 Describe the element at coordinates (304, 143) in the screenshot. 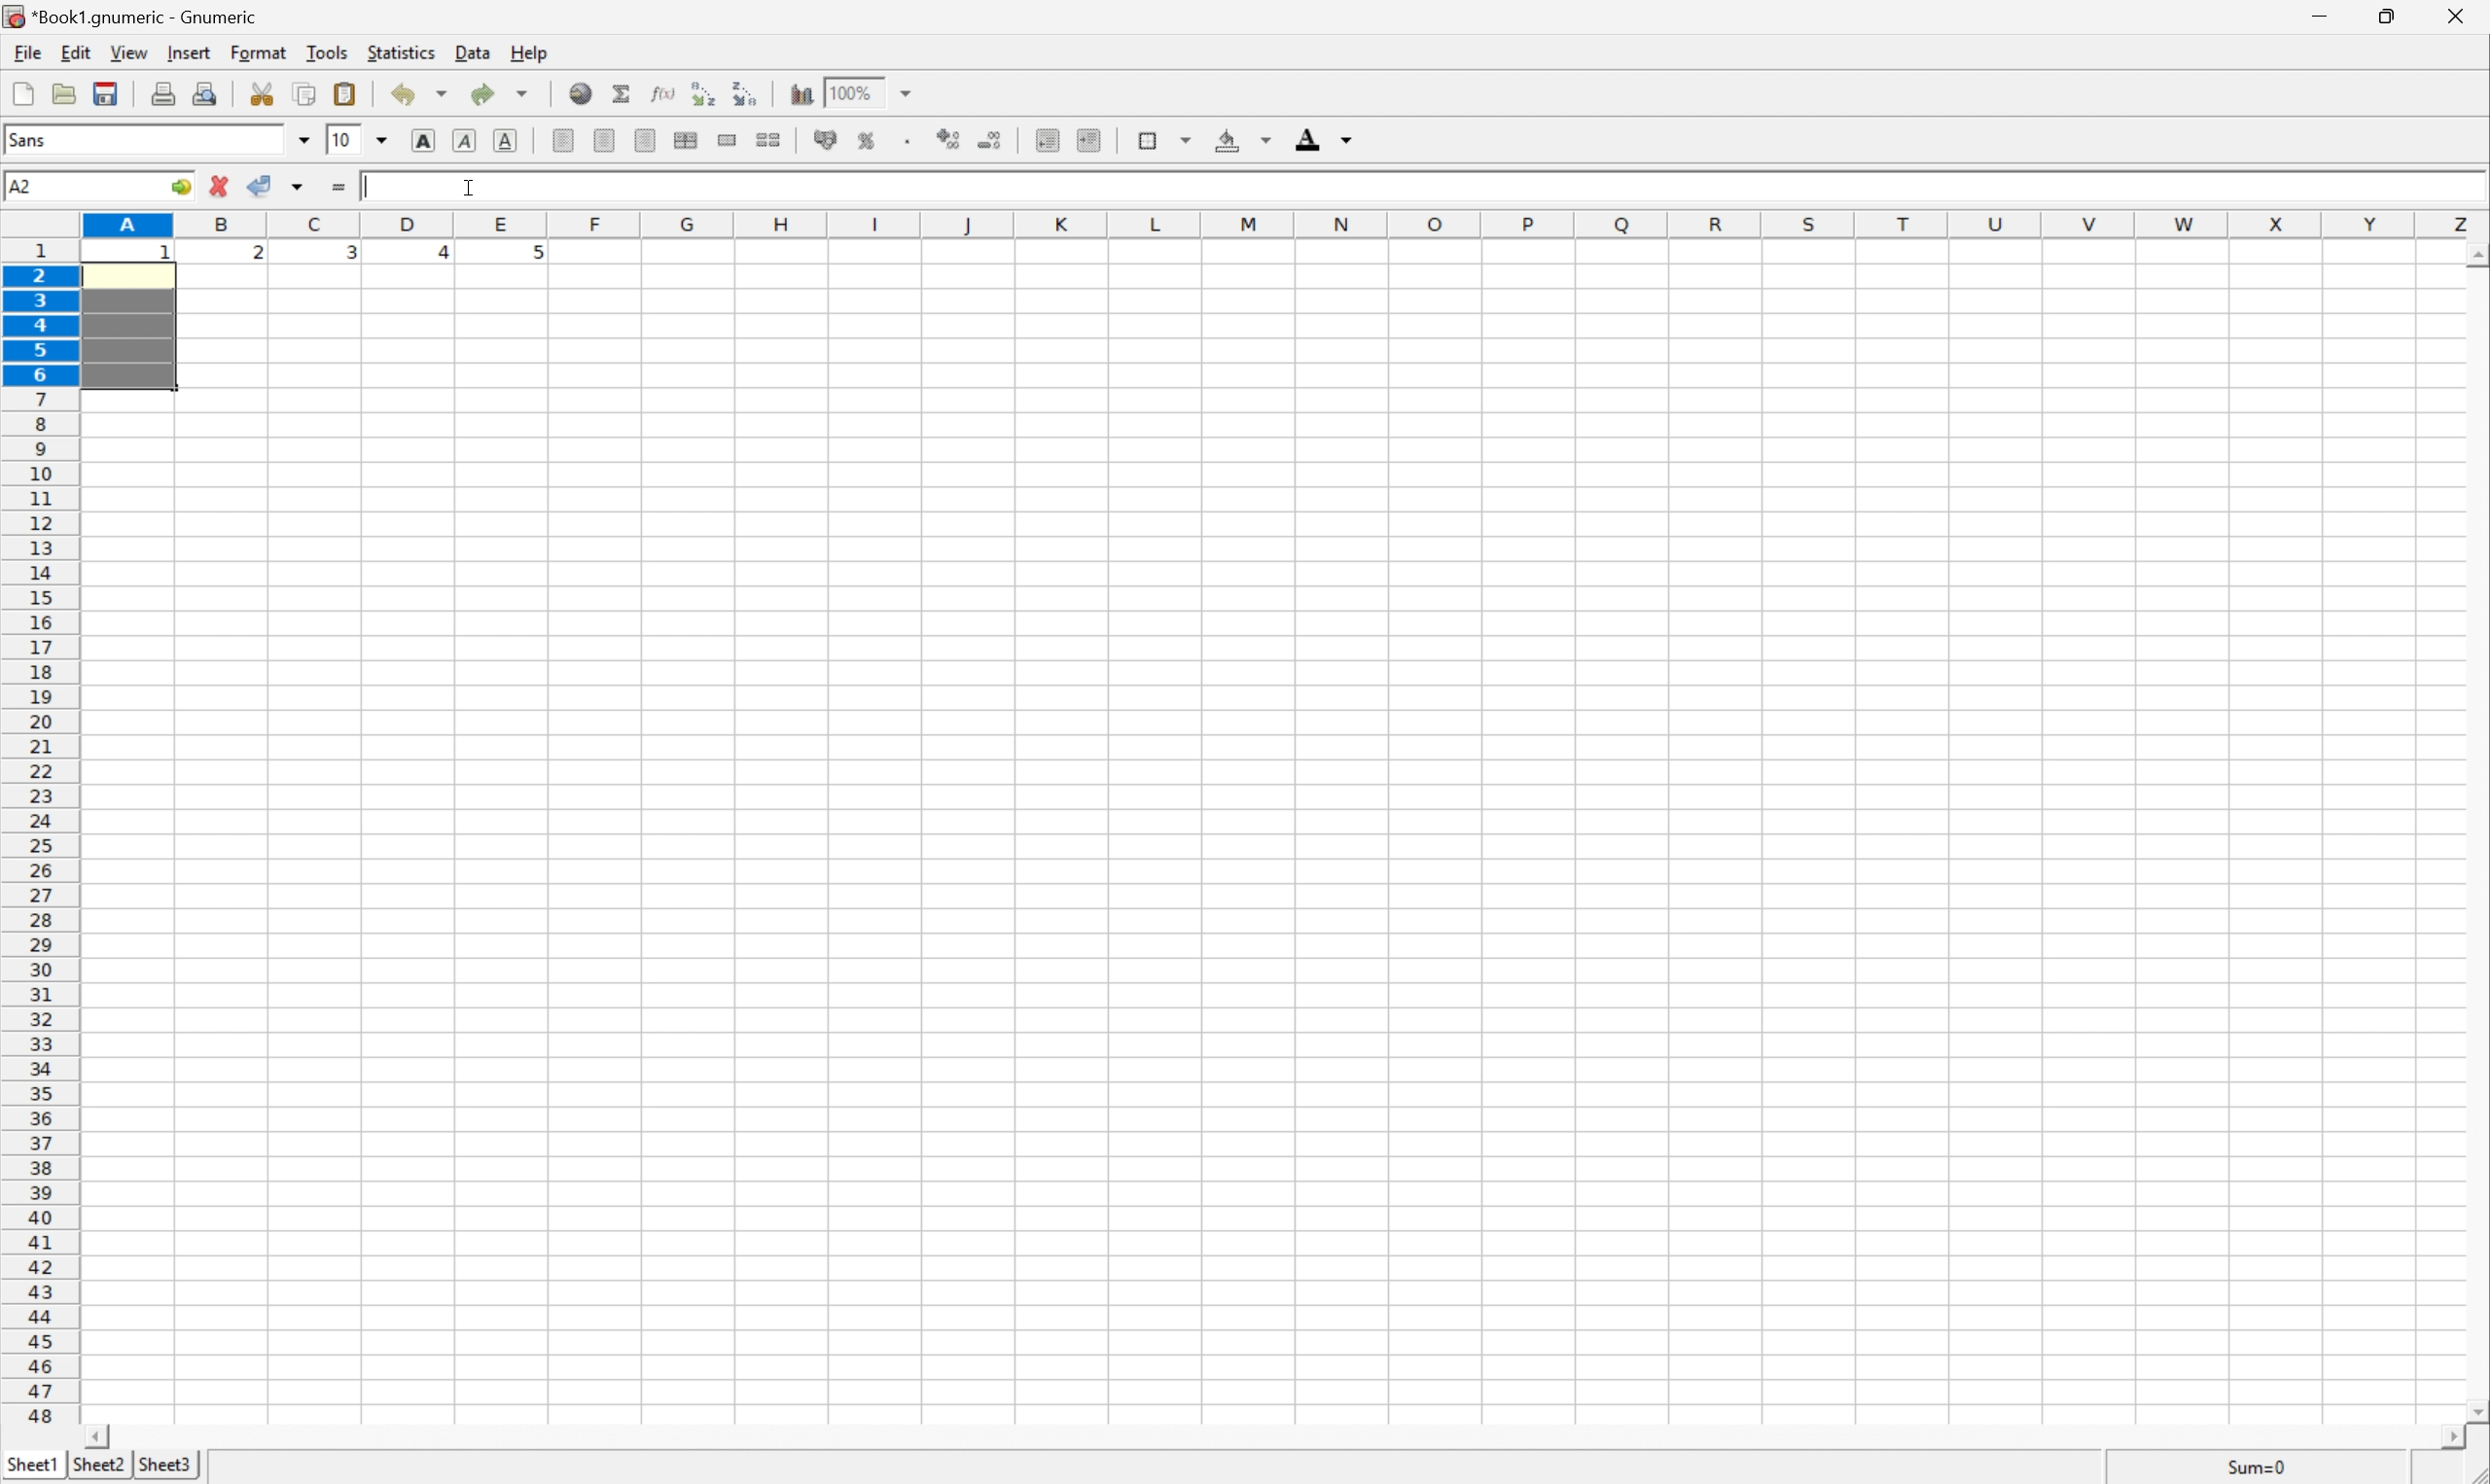

I see `drop down` at that location.